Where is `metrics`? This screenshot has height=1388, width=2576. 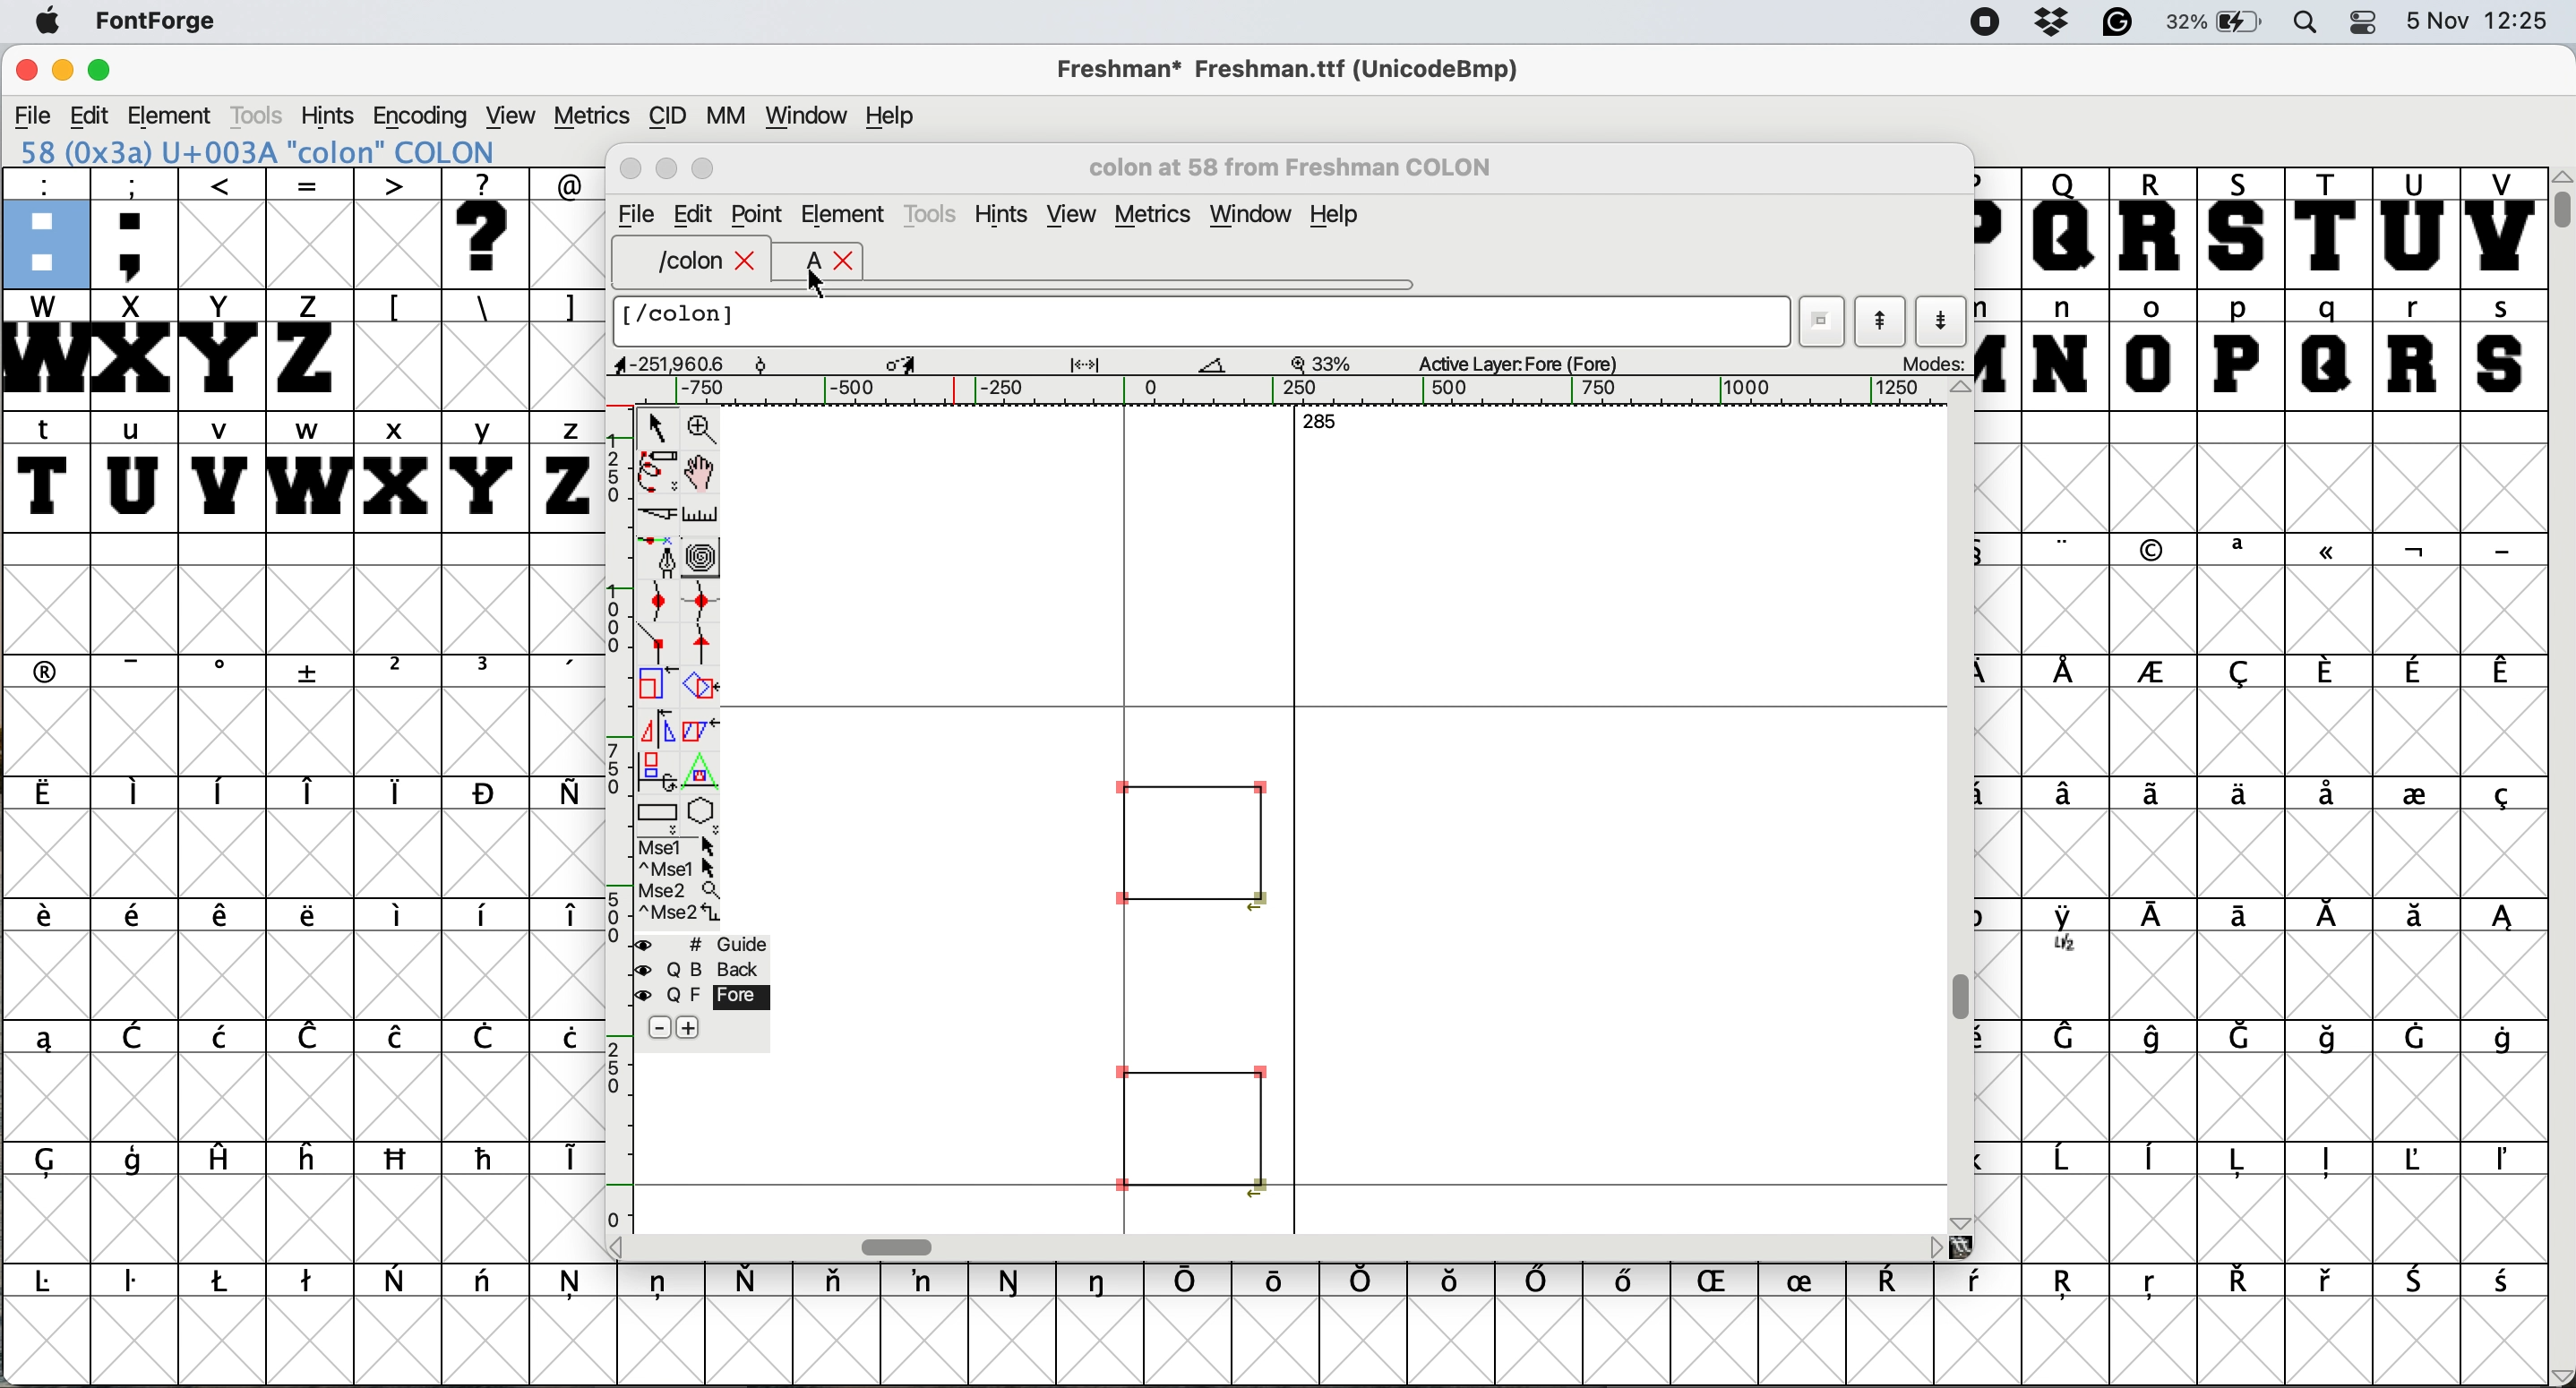
metrics is located at coordinates (590, 114).